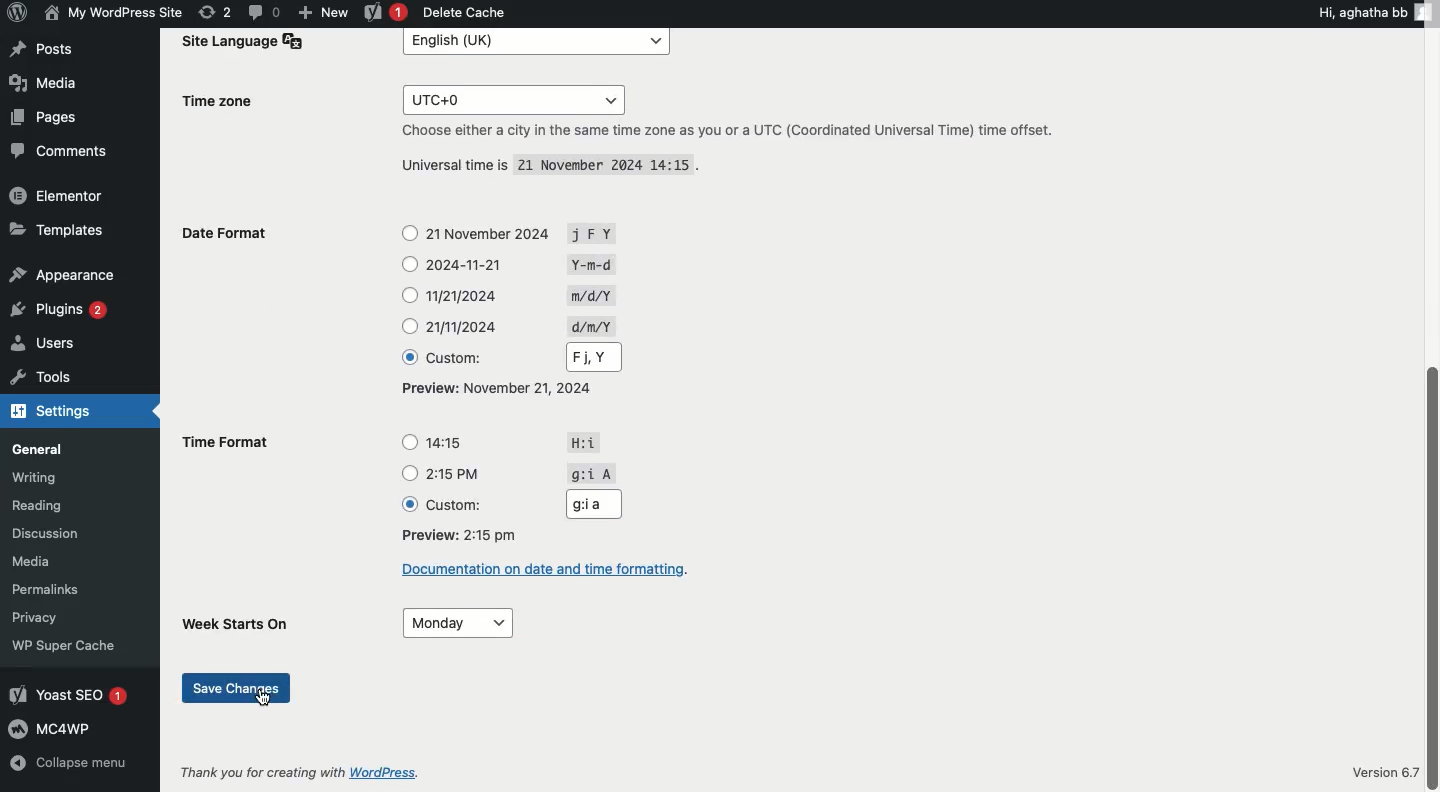  What do you see at coordinates (323, 12) in the screenshot?
I see `New` at bounding box center [323, 12].